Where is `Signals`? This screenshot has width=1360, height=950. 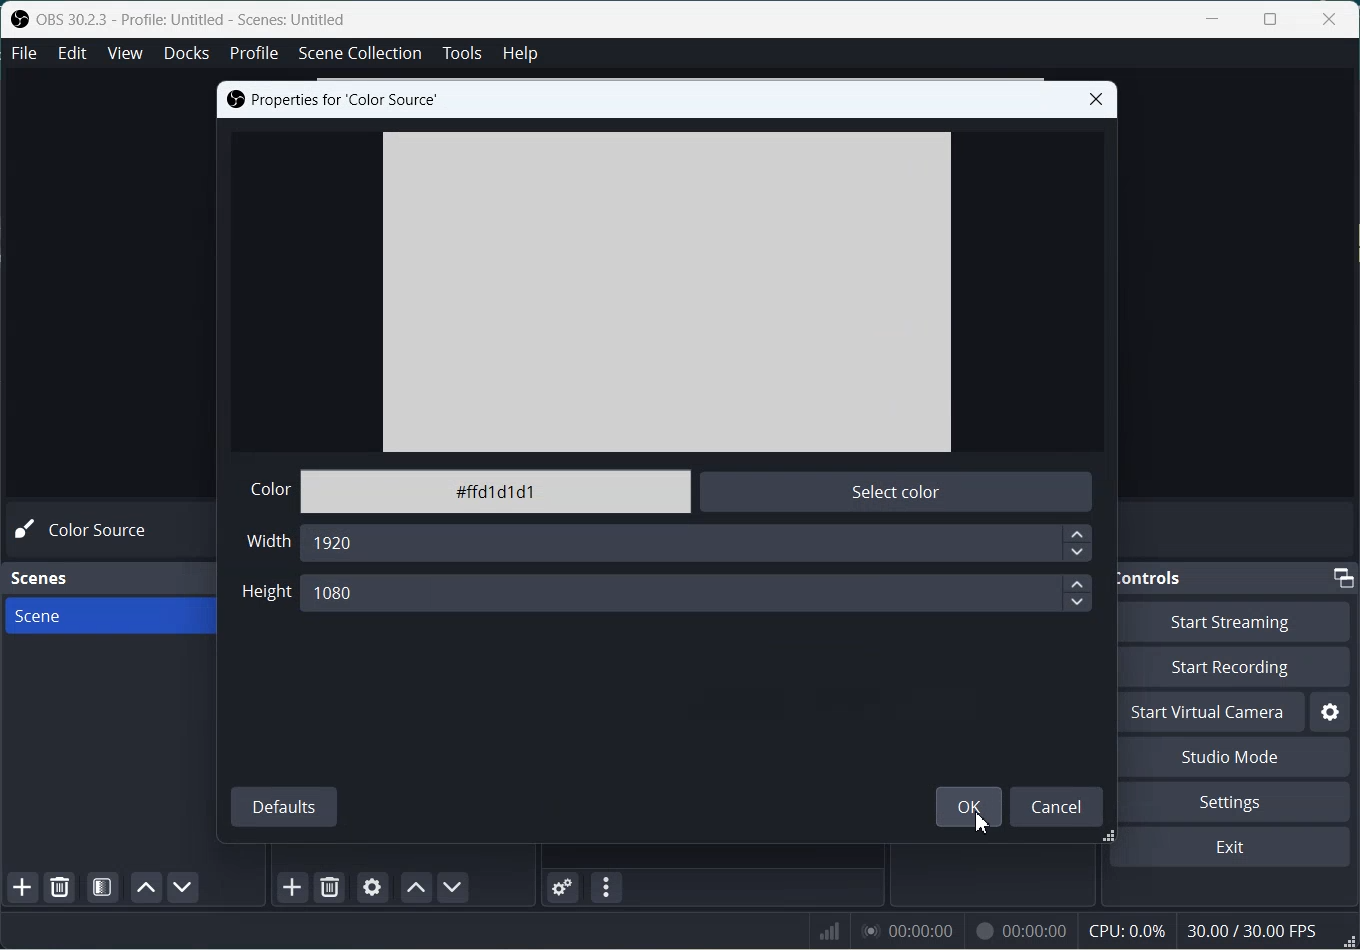
Signals is located at coordinates (822, 928).